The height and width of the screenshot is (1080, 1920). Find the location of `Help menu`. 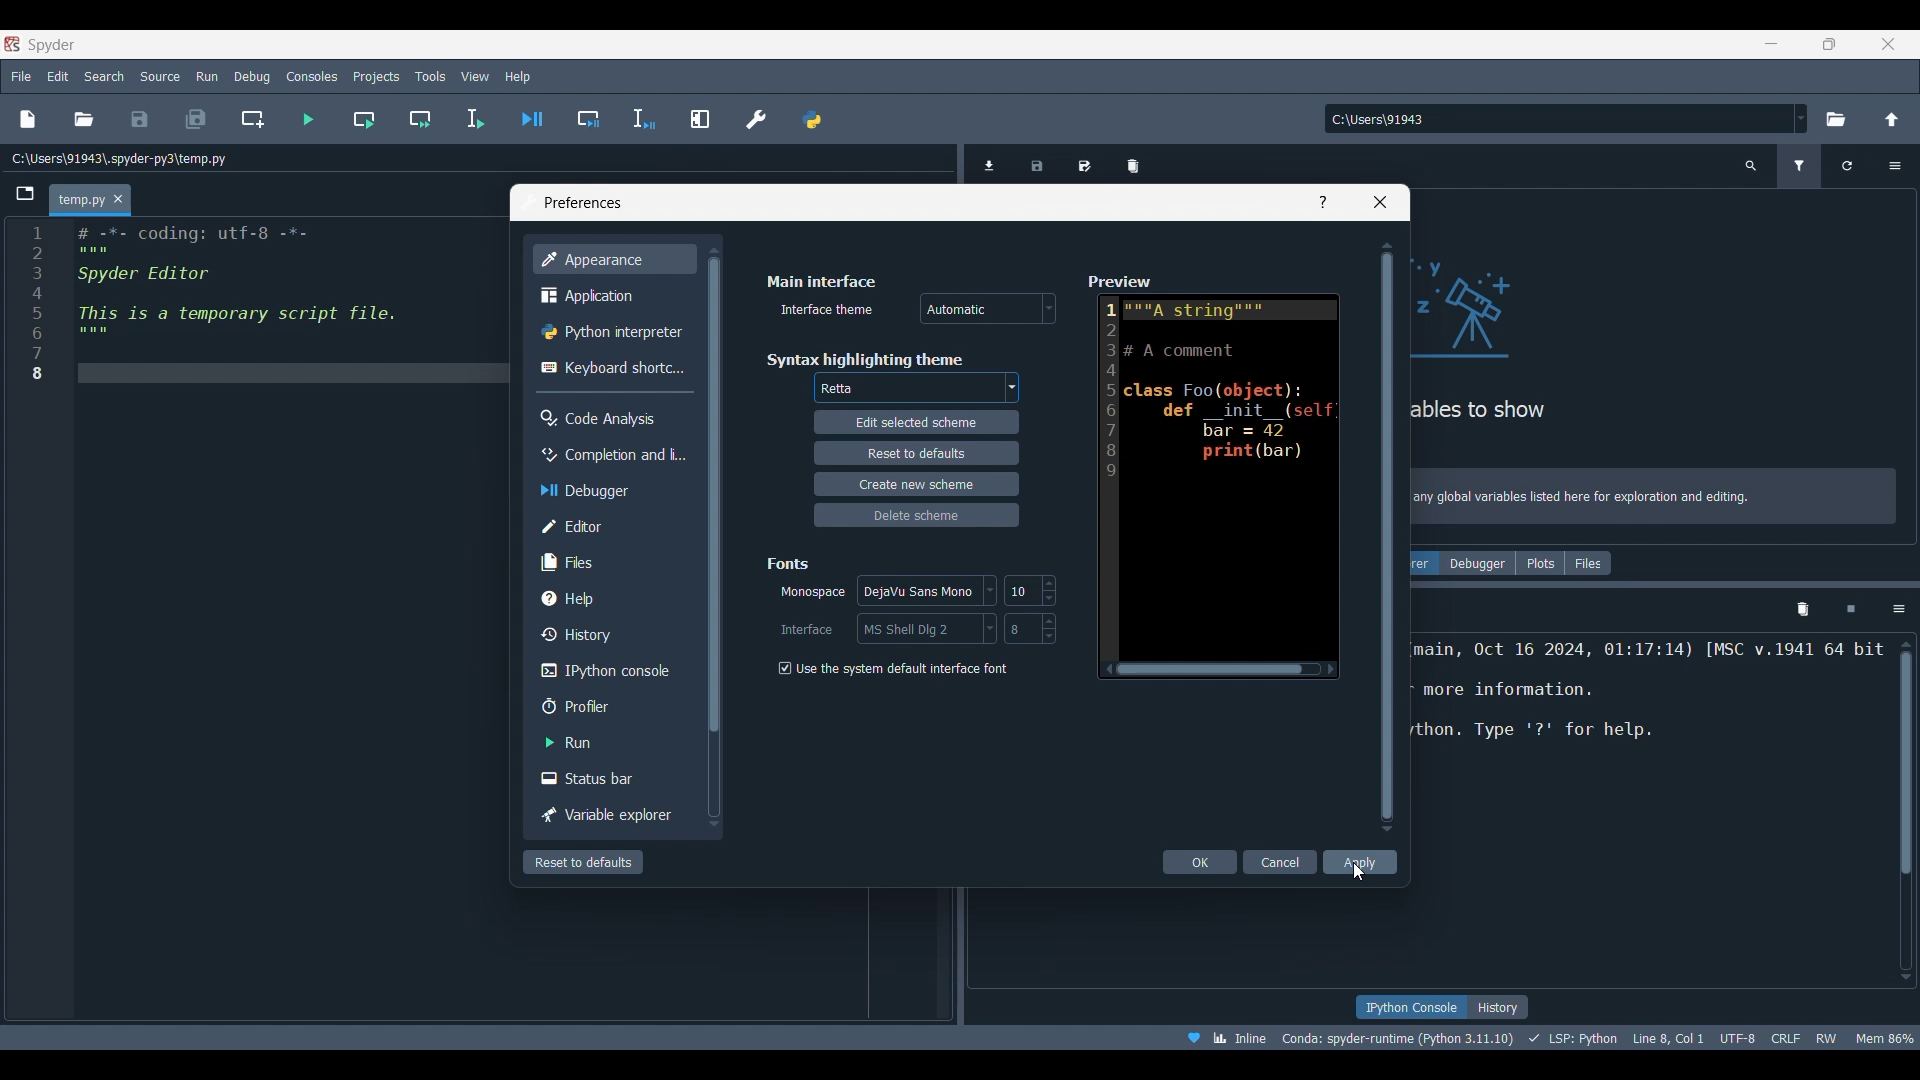

Help menu is located at coordinates (517, 76).